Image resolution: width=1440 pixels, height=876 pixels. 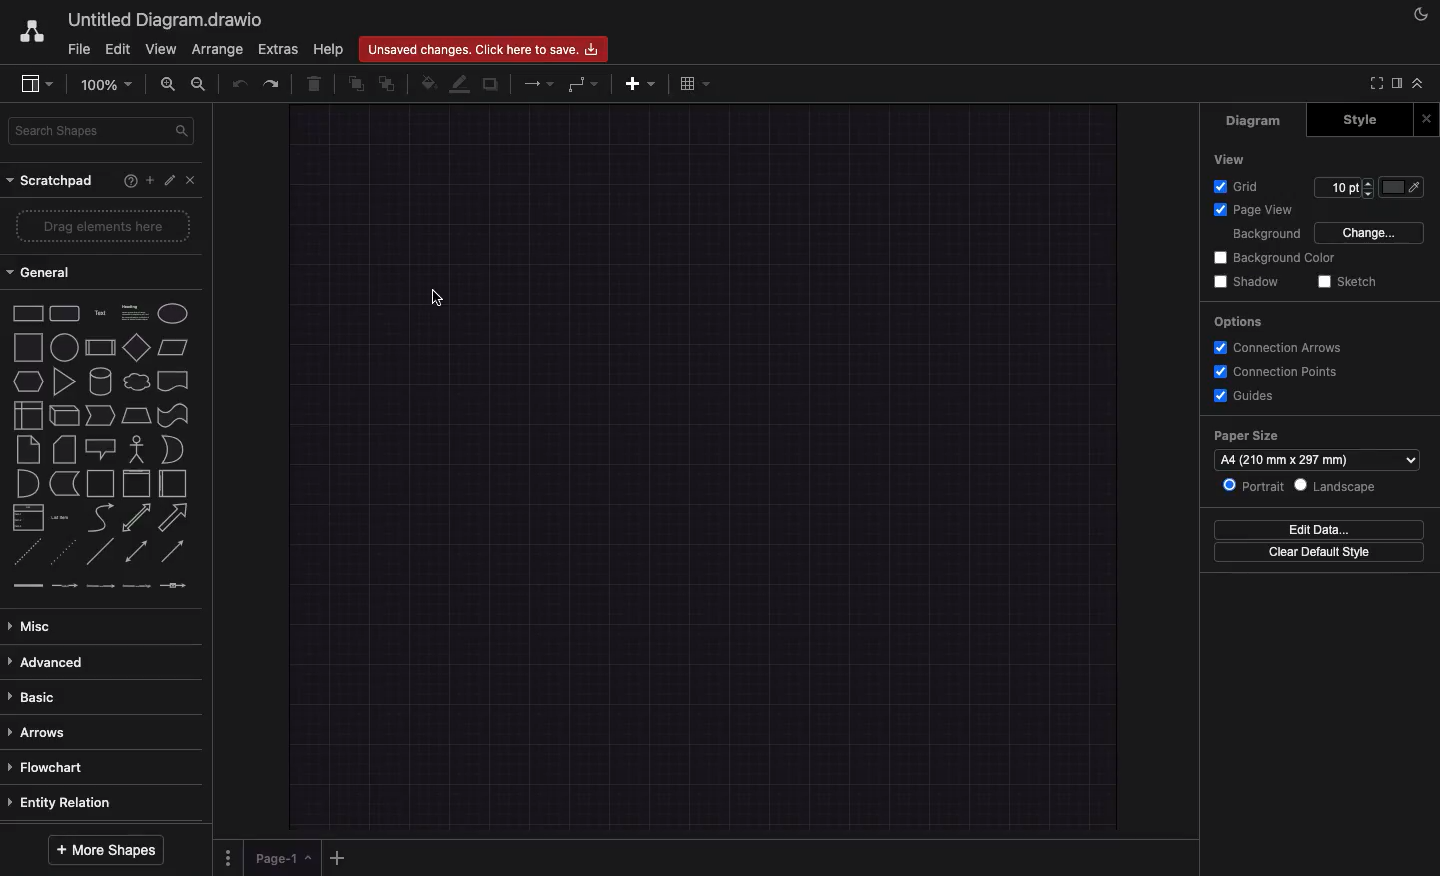 What do you see at coordinates (172, 553) in the screenshot?
I see `directional connector` at bounding box center [172, 553].